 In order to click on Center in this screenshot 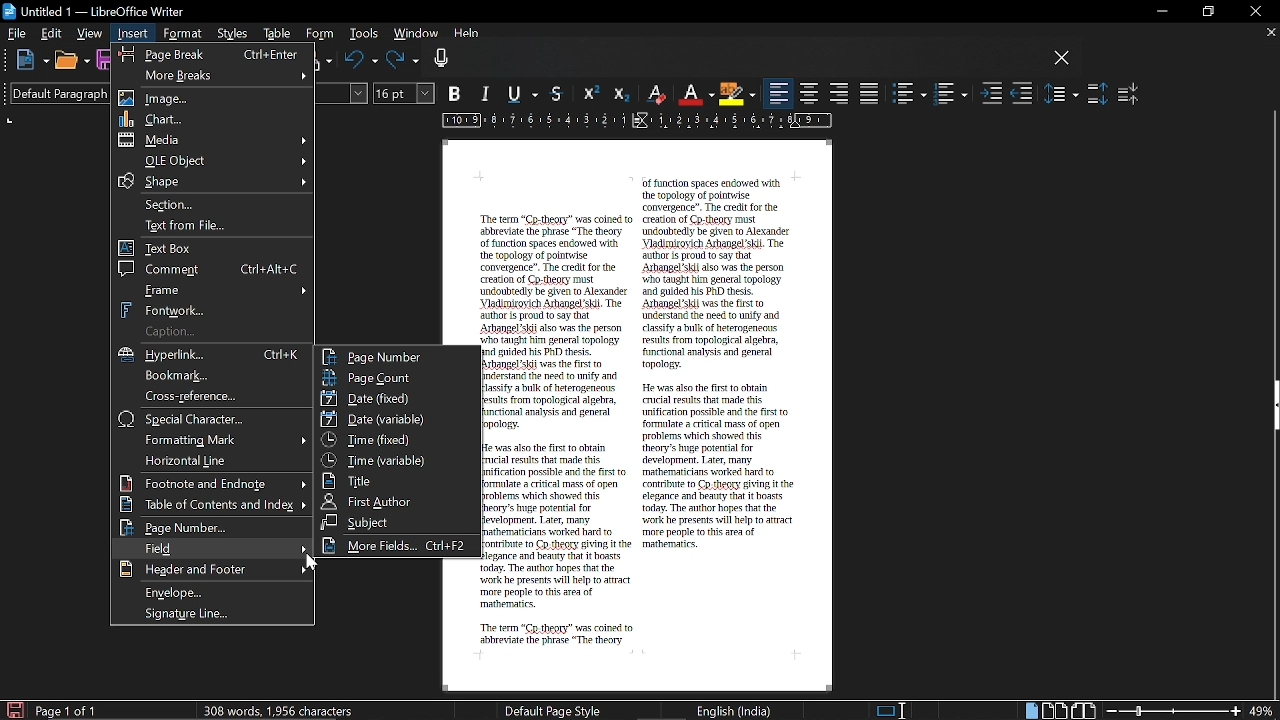, I will do `click(810, 93)`.